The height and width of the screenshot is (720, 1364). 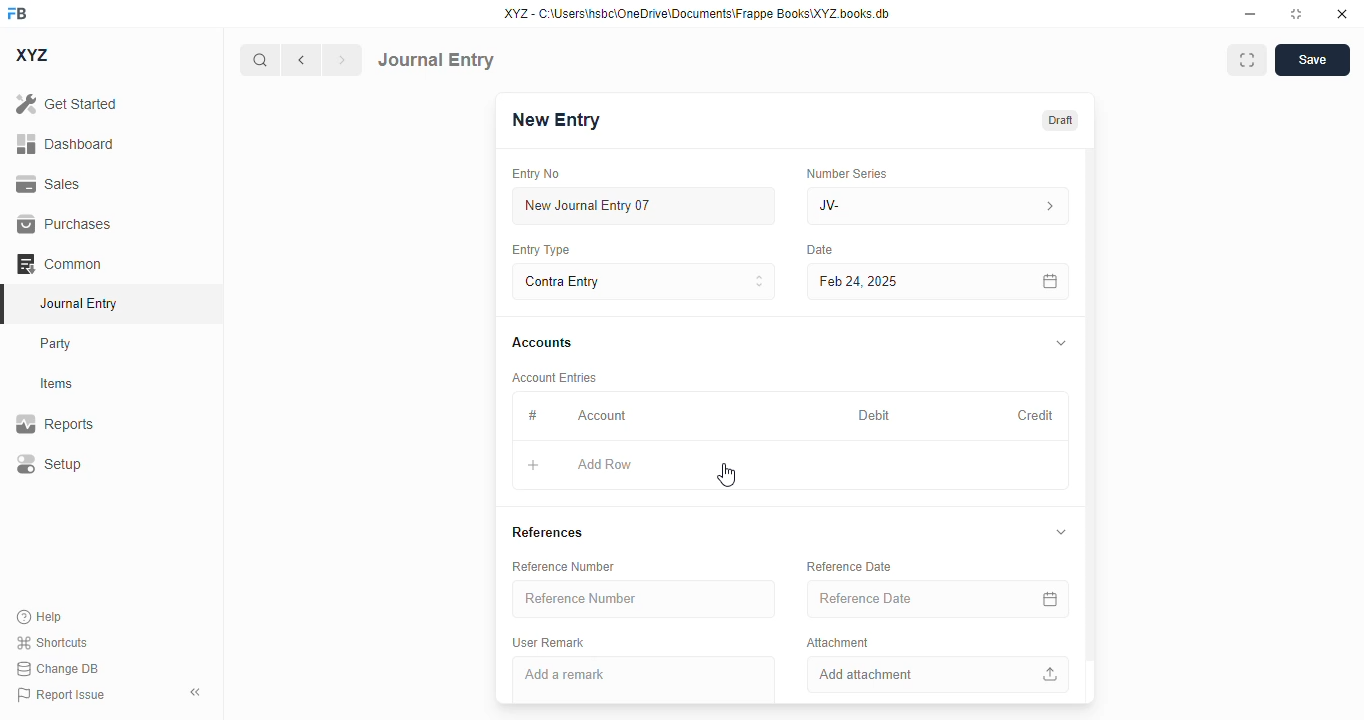 I want to click on minimize, so click(x=1251, y=14).